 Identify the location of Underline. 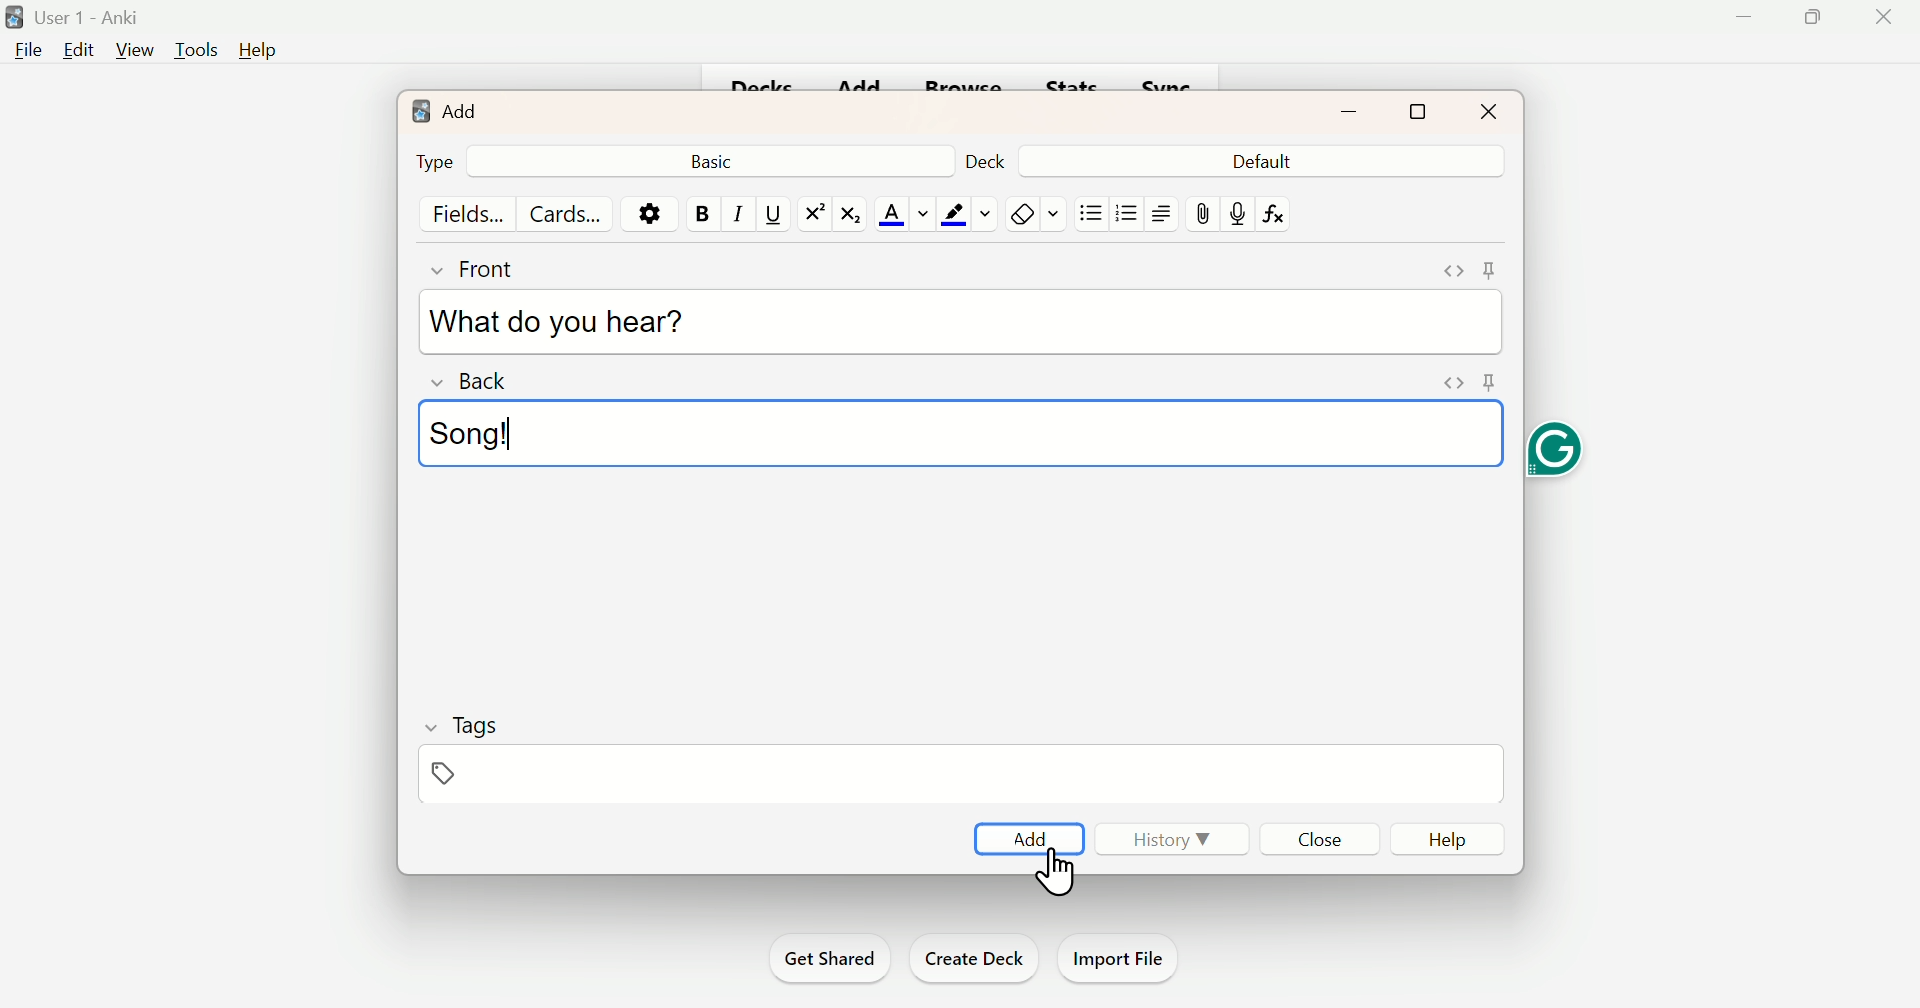
(771, 215).